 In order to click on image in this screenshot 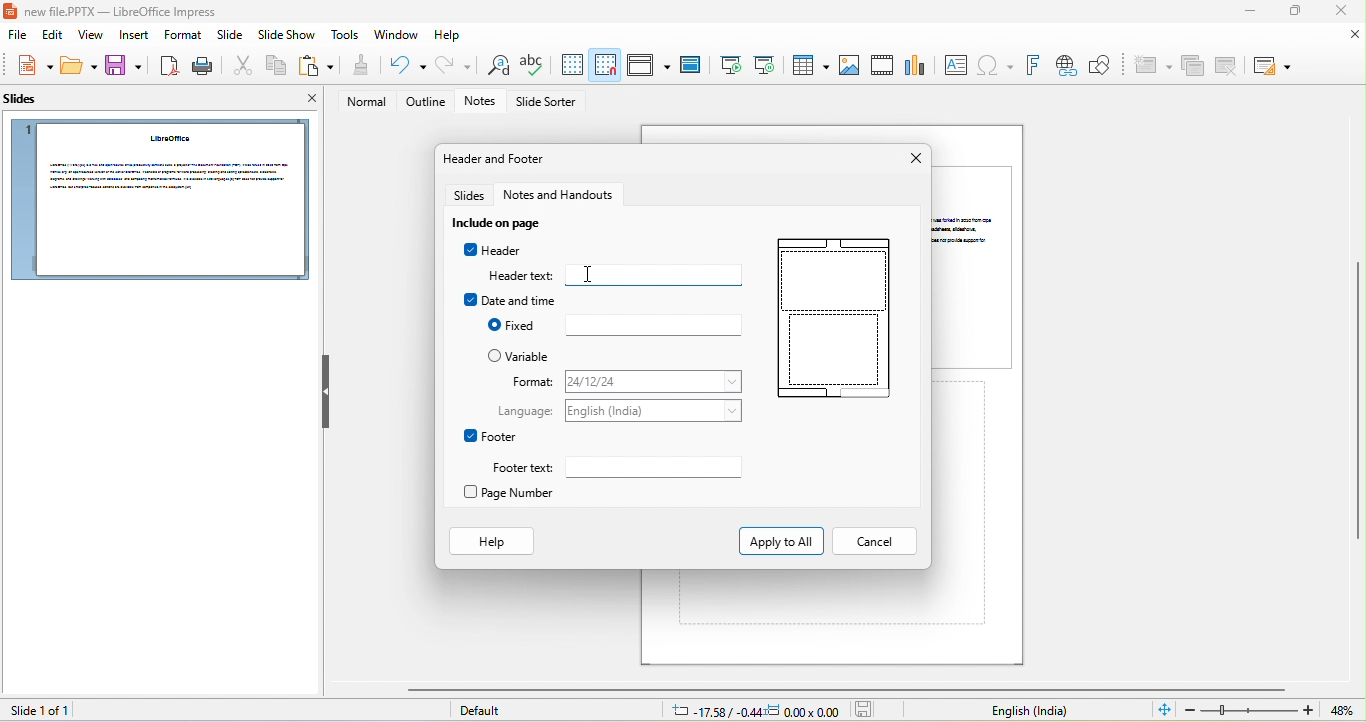, I will do `click(849, 66)`.